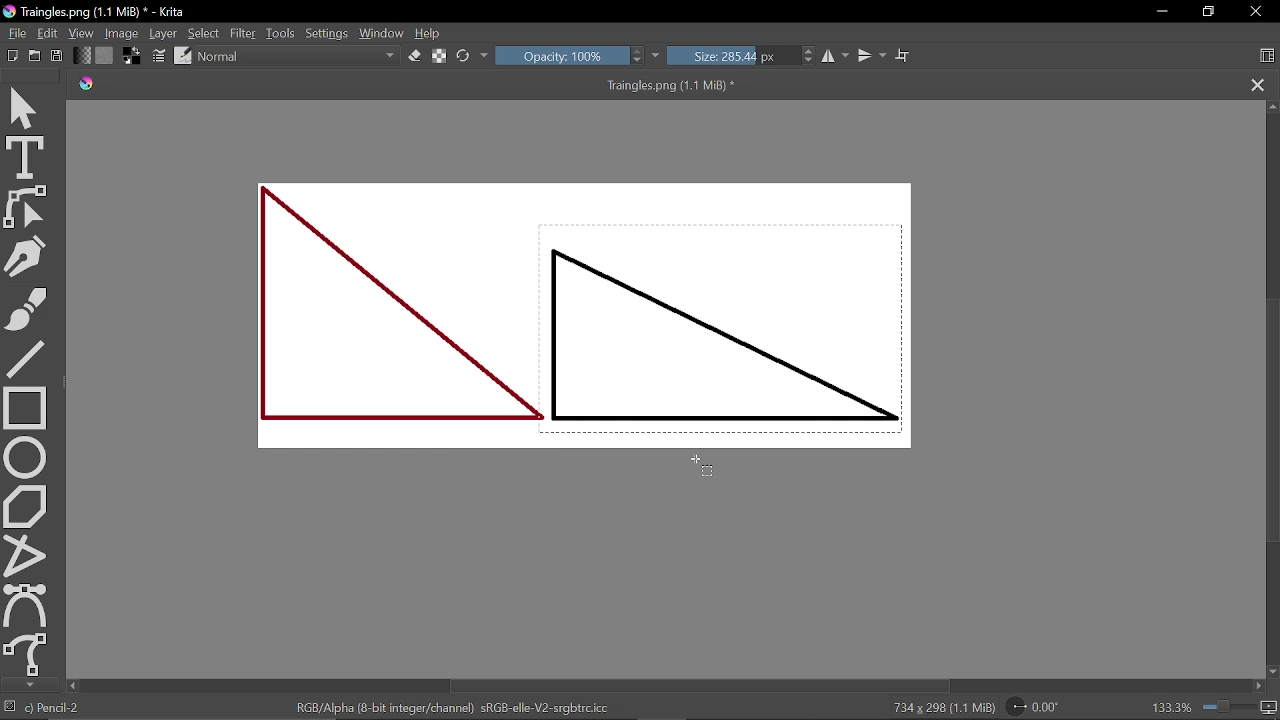  I want to click on Rotate, so click(1046, 707).